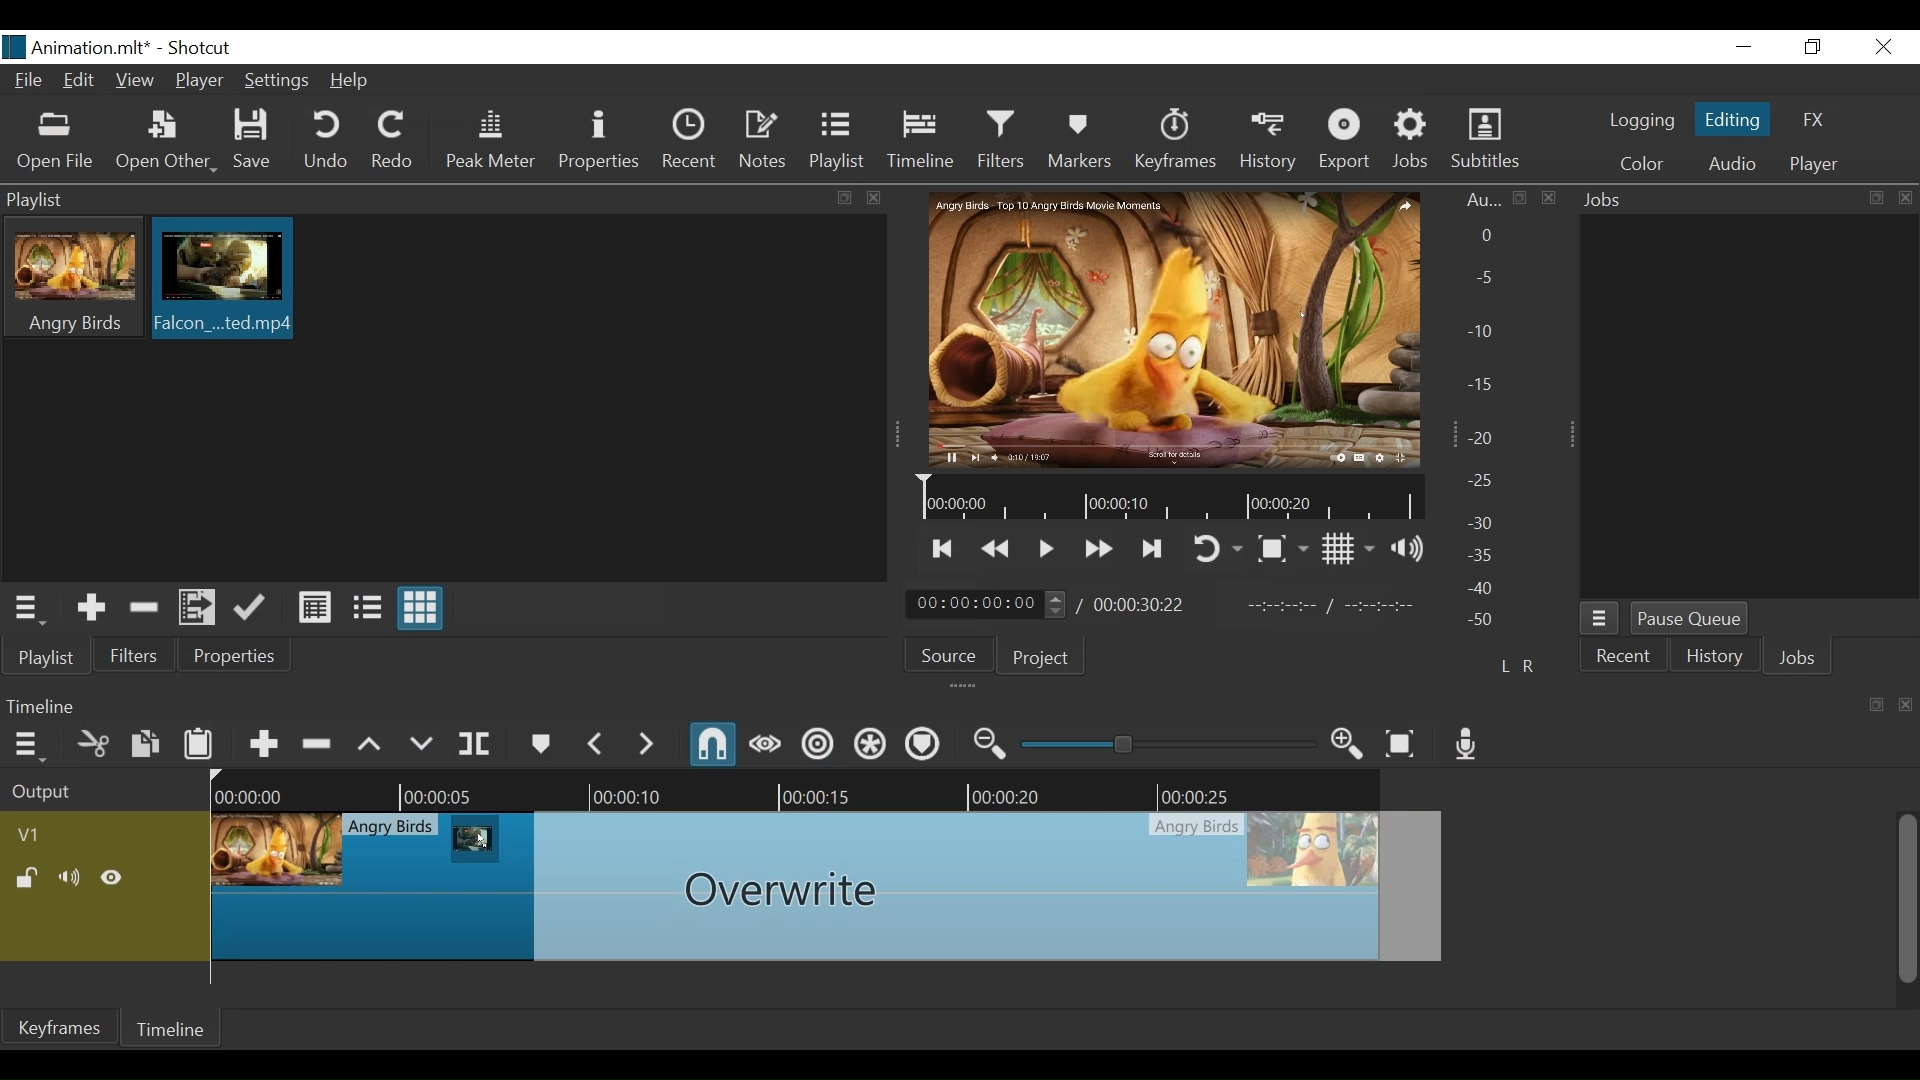  I want to click on Markers, so click(1081, 141).